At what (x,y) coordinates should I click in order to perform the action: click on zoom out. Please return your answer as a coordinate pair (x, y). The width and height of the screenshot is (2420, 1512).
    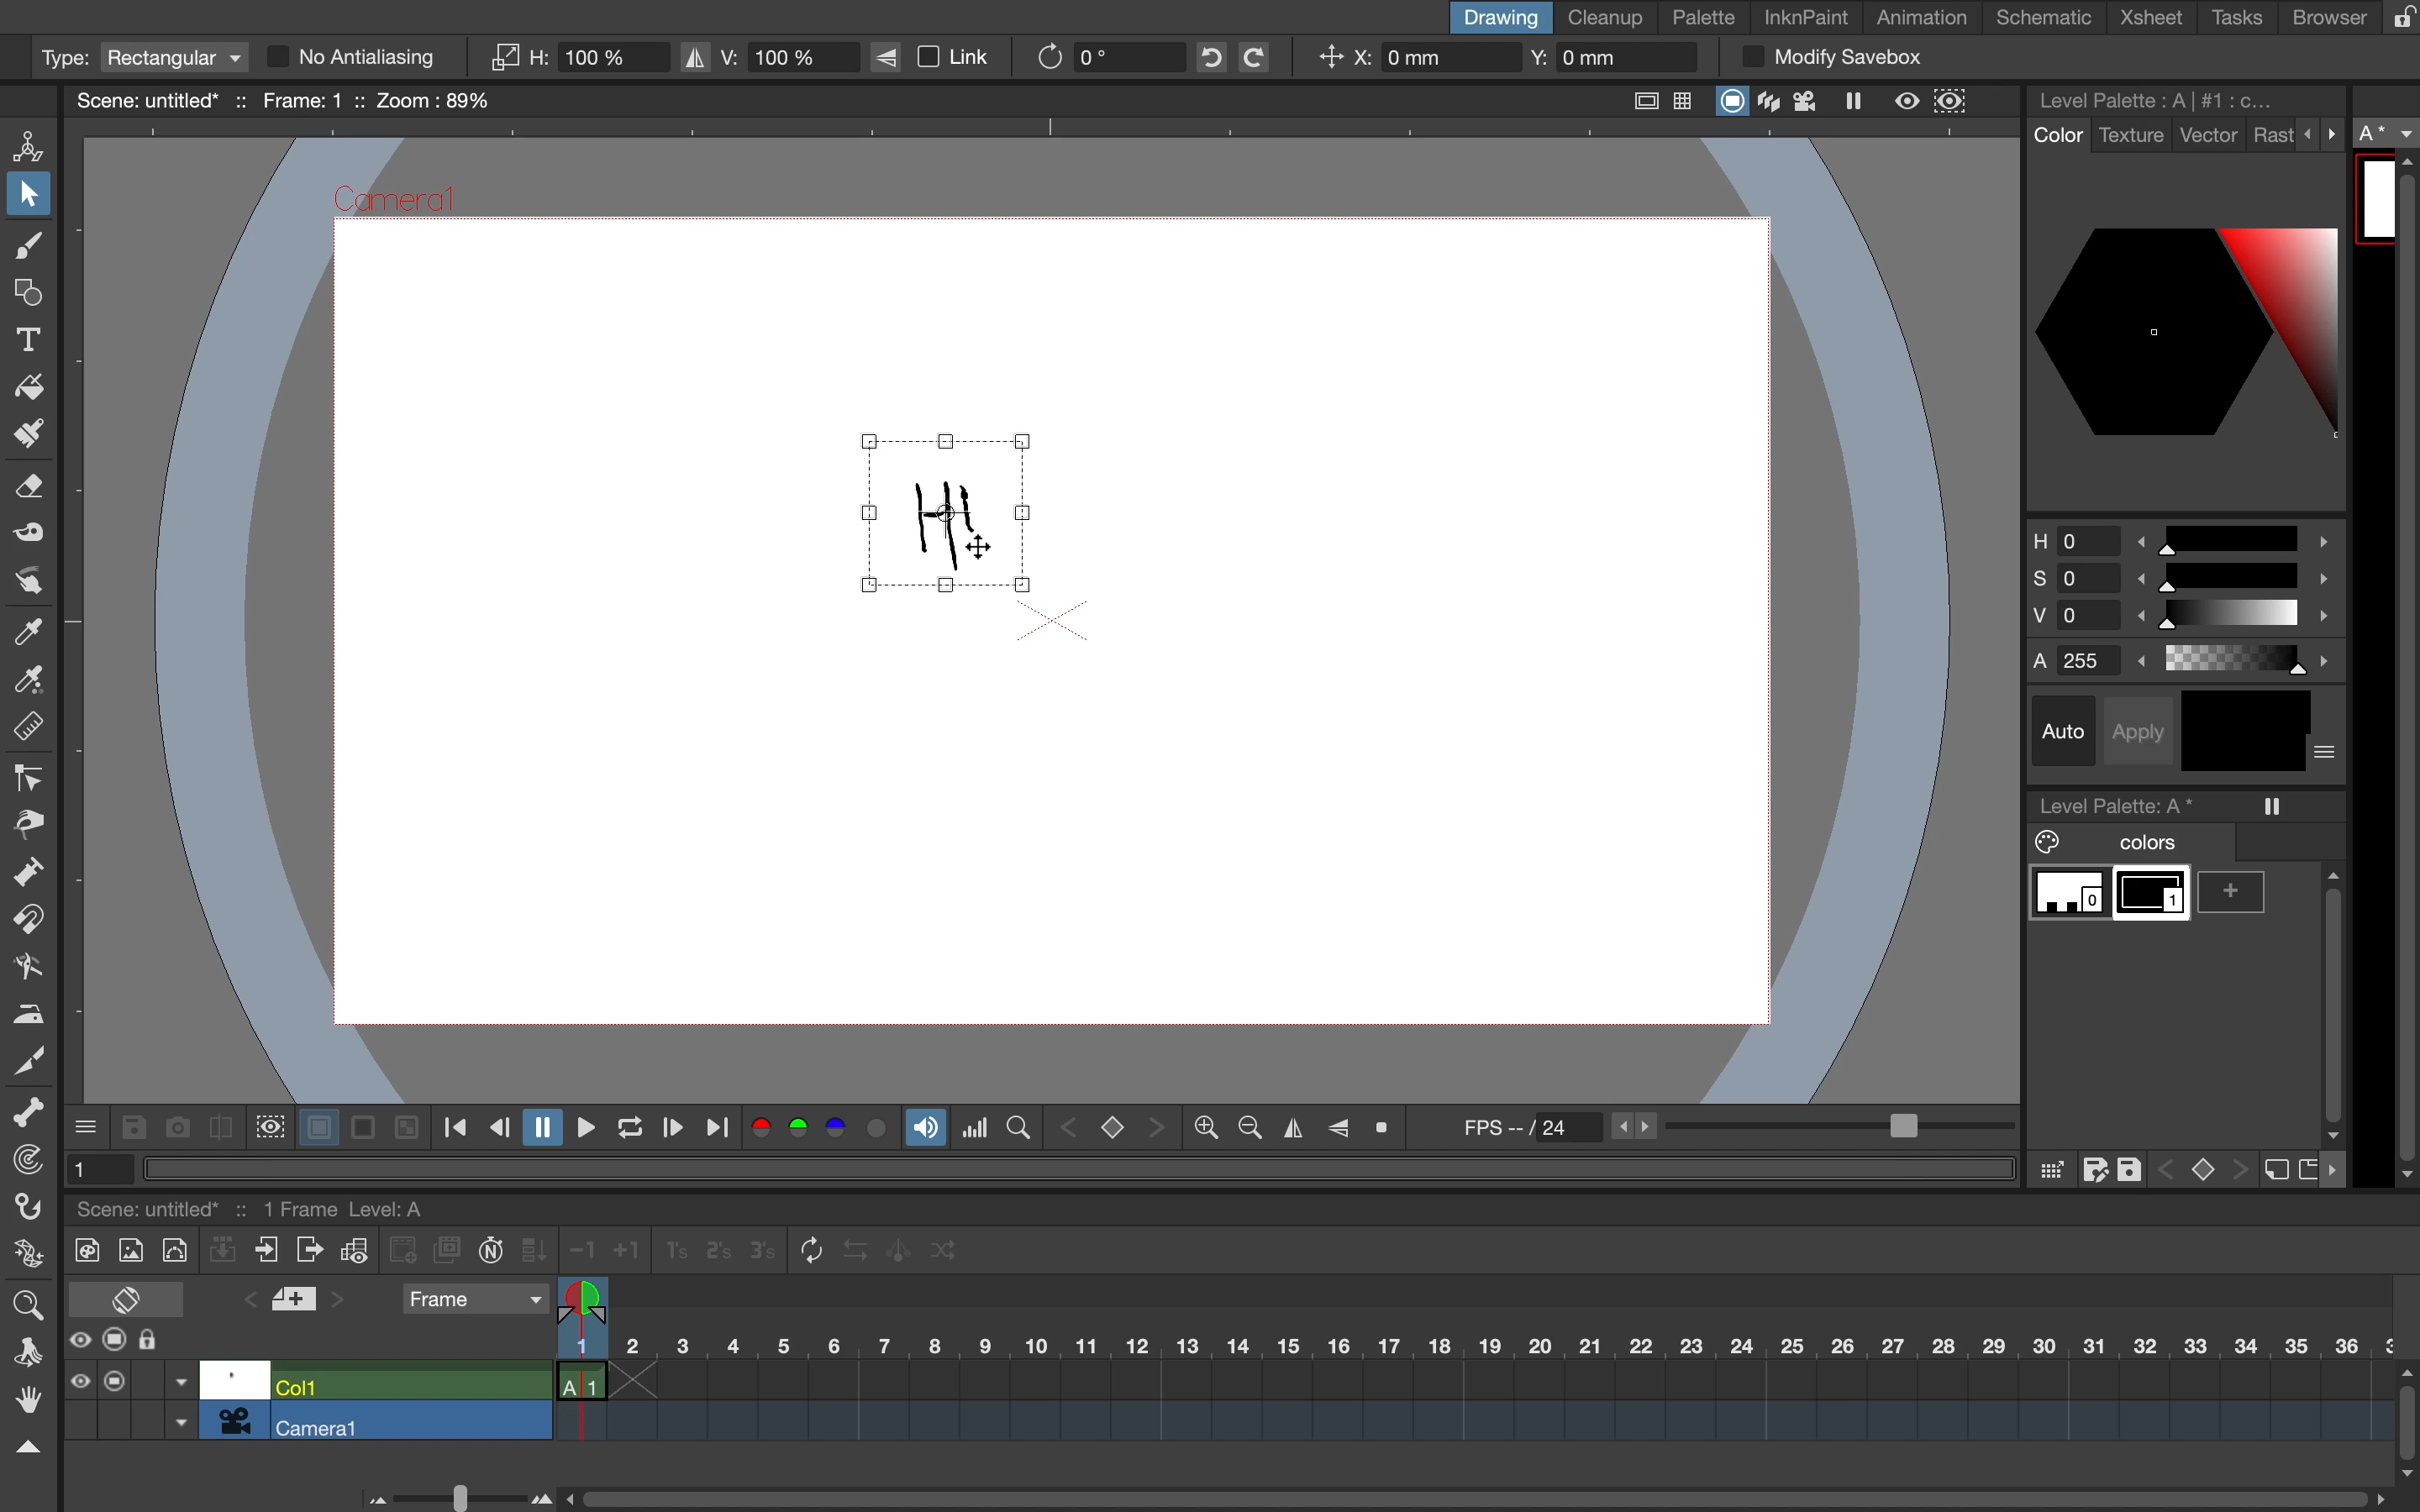
    Looking at the image, I should click on (1204, 1130).